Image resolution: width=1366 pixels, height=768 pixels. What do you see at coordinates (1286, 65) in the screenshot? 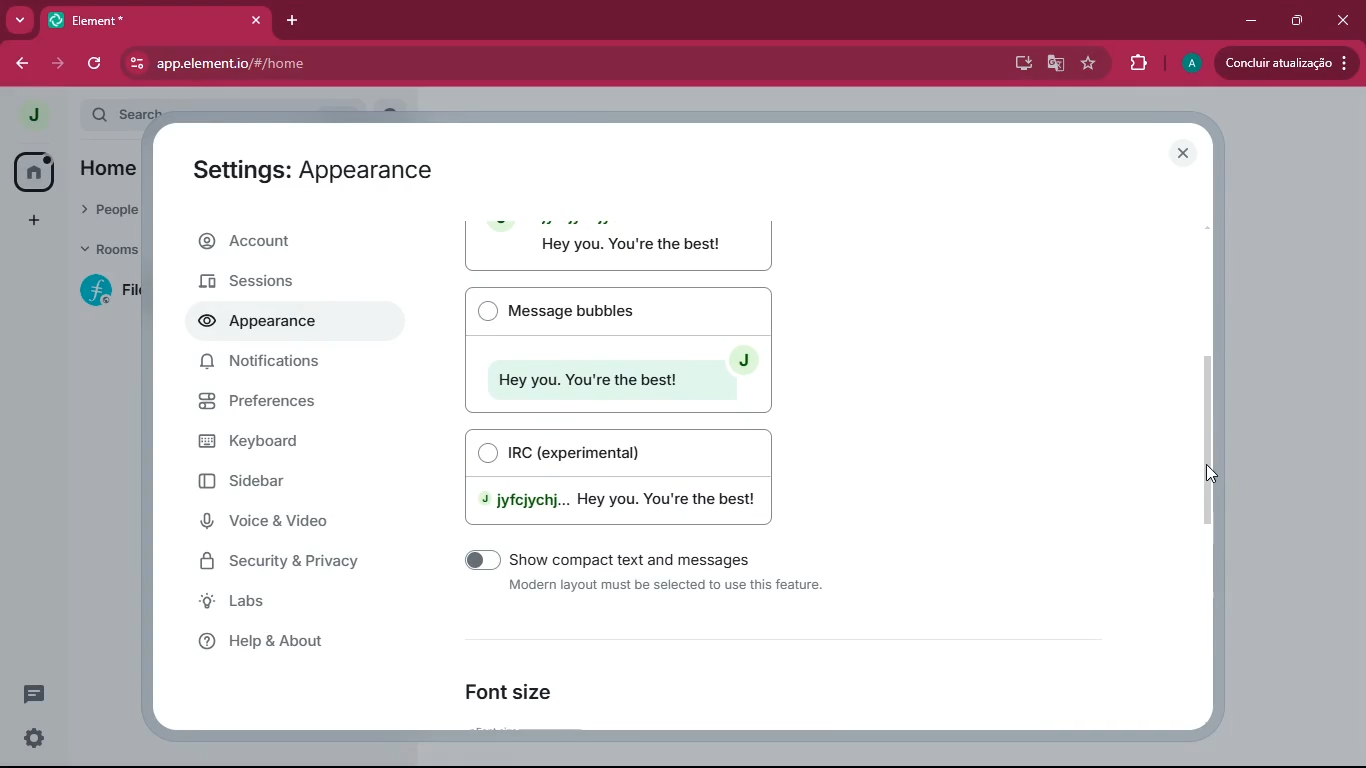
I see `update` at bounding box center [1286, 65].